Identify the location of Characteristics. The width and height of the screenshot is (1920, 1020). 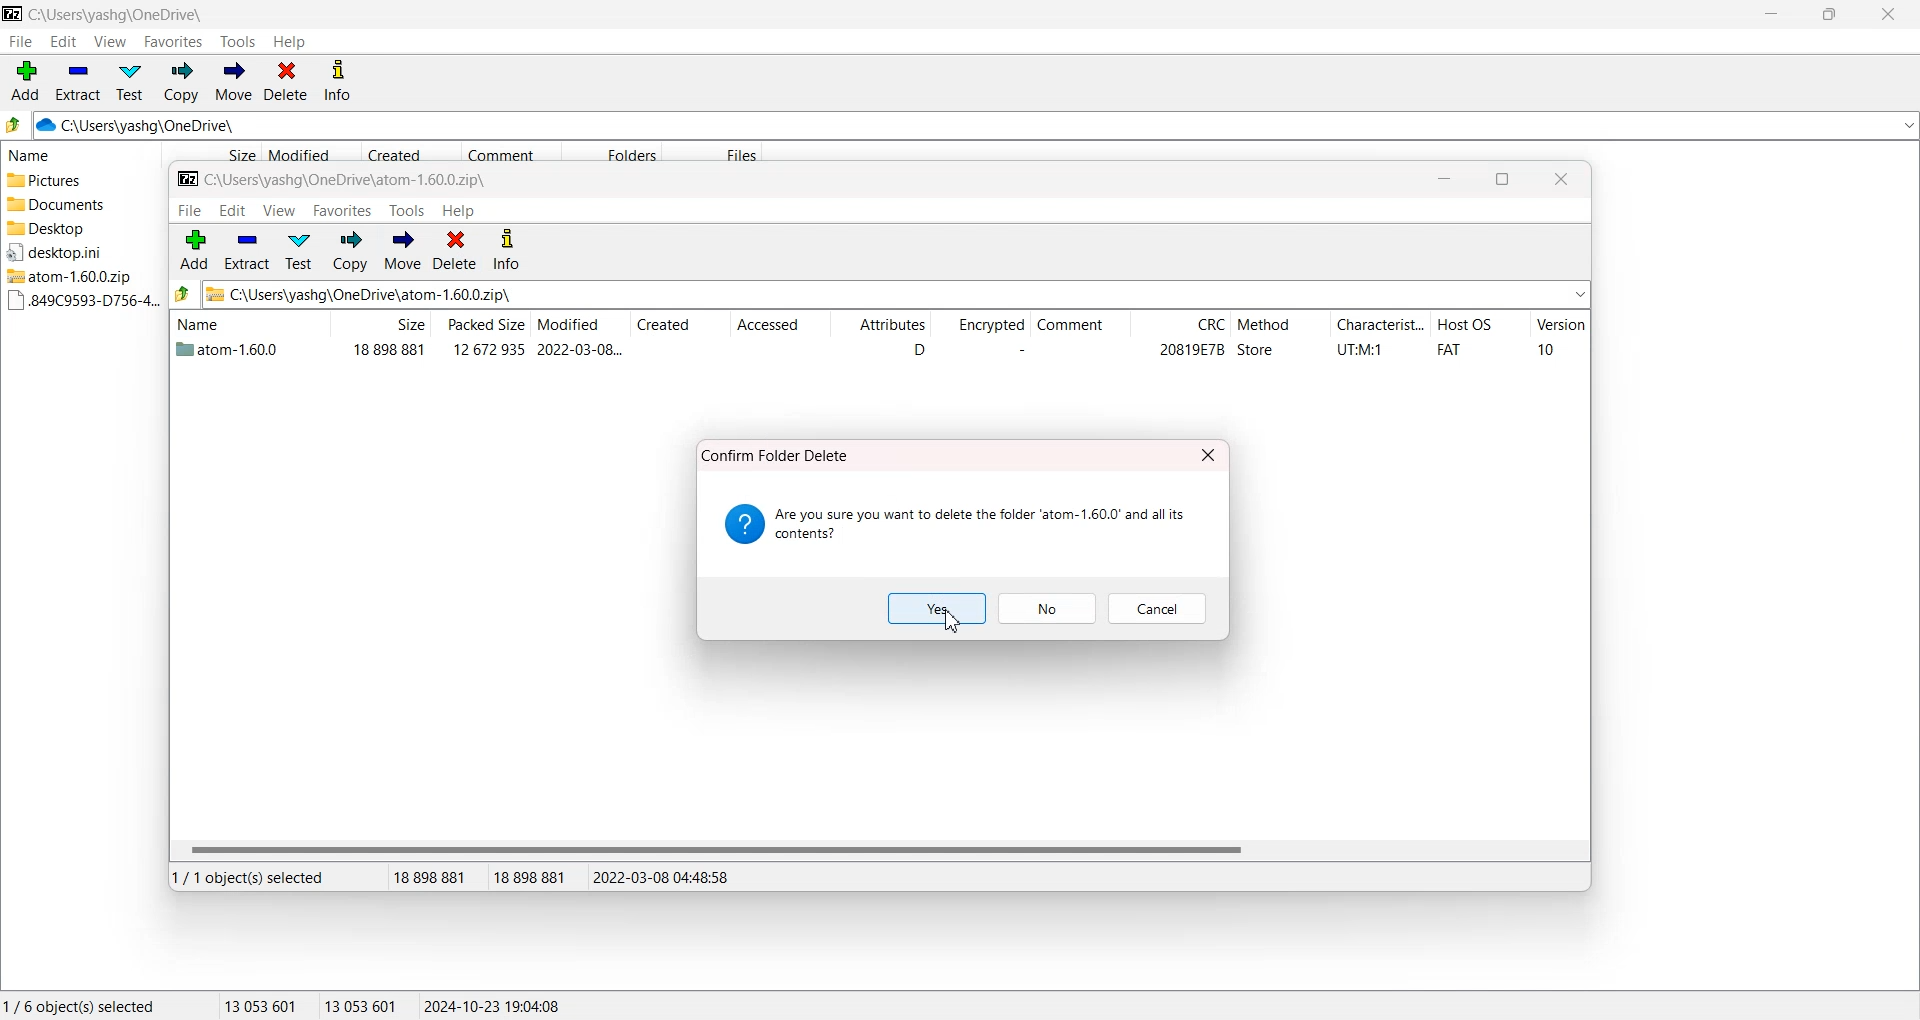
(1380, 326).